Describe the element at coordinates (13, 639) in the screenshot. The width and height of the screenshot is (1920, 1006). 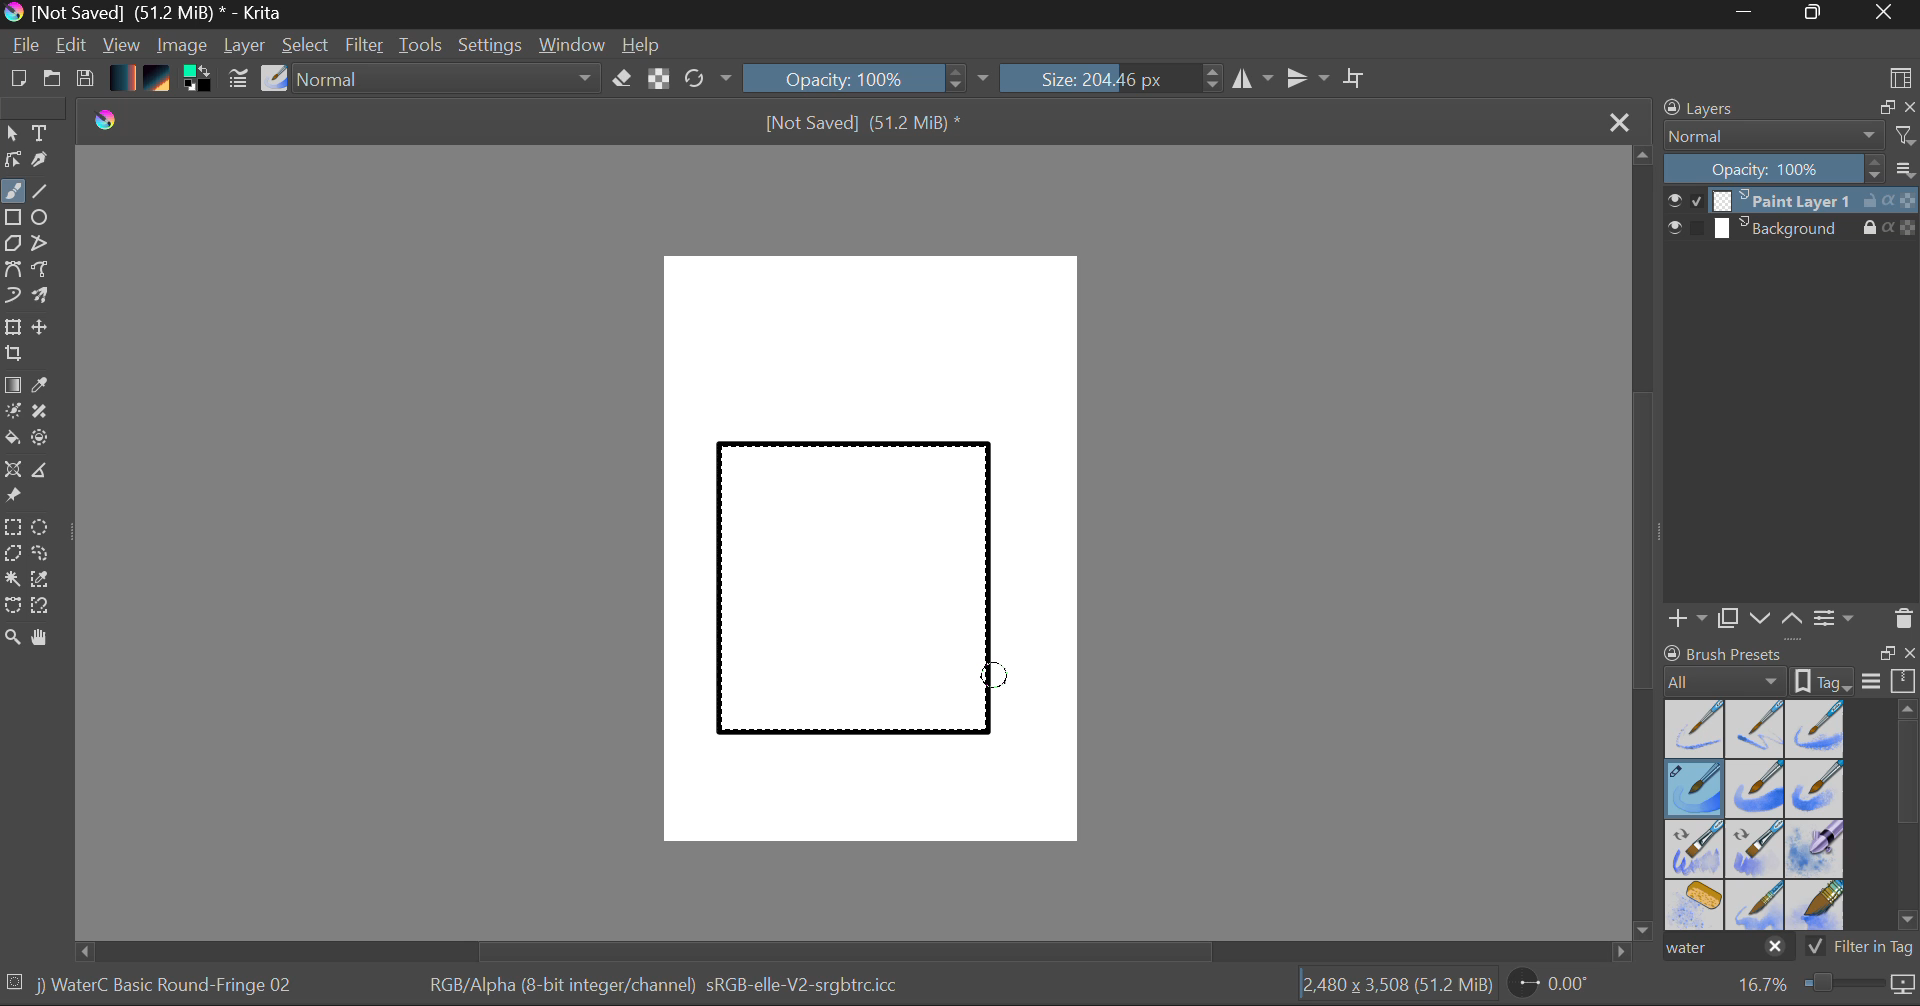
I see `Zoom` at that location.